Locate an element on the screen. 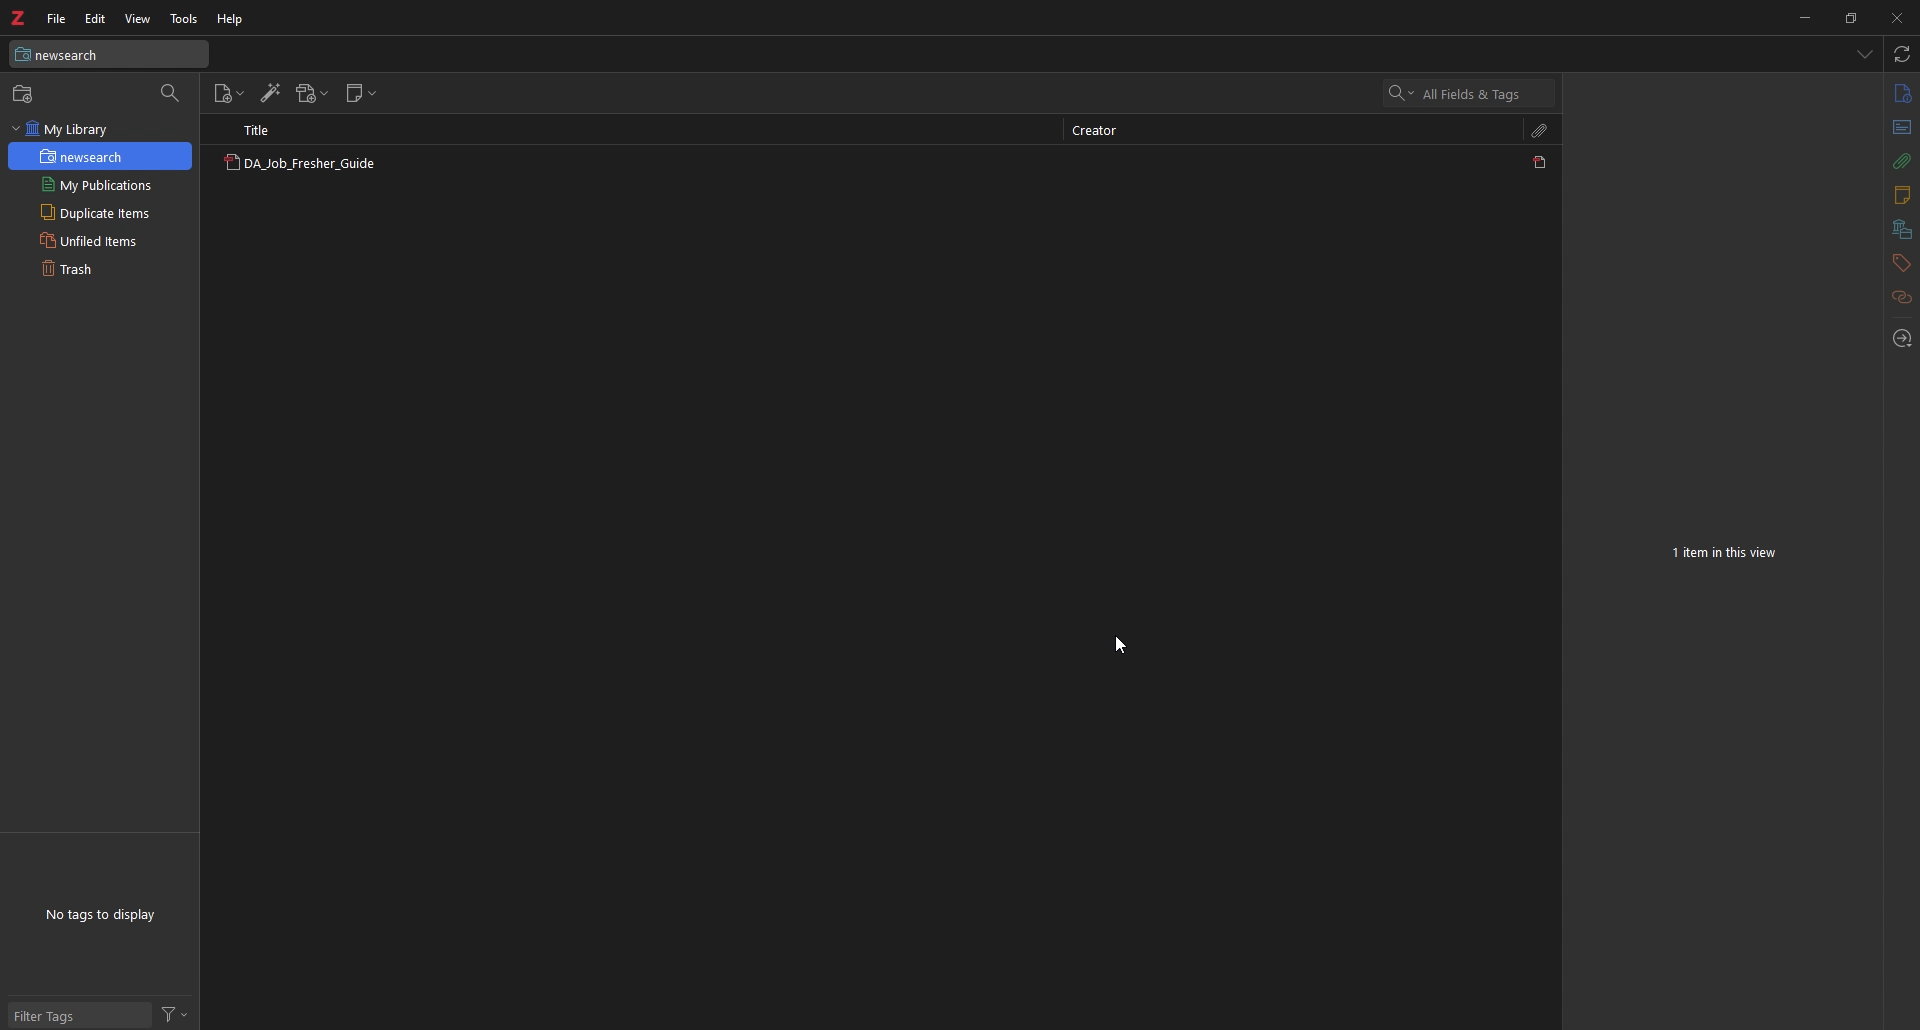 The height and width of the screenshot is (1030, 1920). title is located at coordinates (267, 130).